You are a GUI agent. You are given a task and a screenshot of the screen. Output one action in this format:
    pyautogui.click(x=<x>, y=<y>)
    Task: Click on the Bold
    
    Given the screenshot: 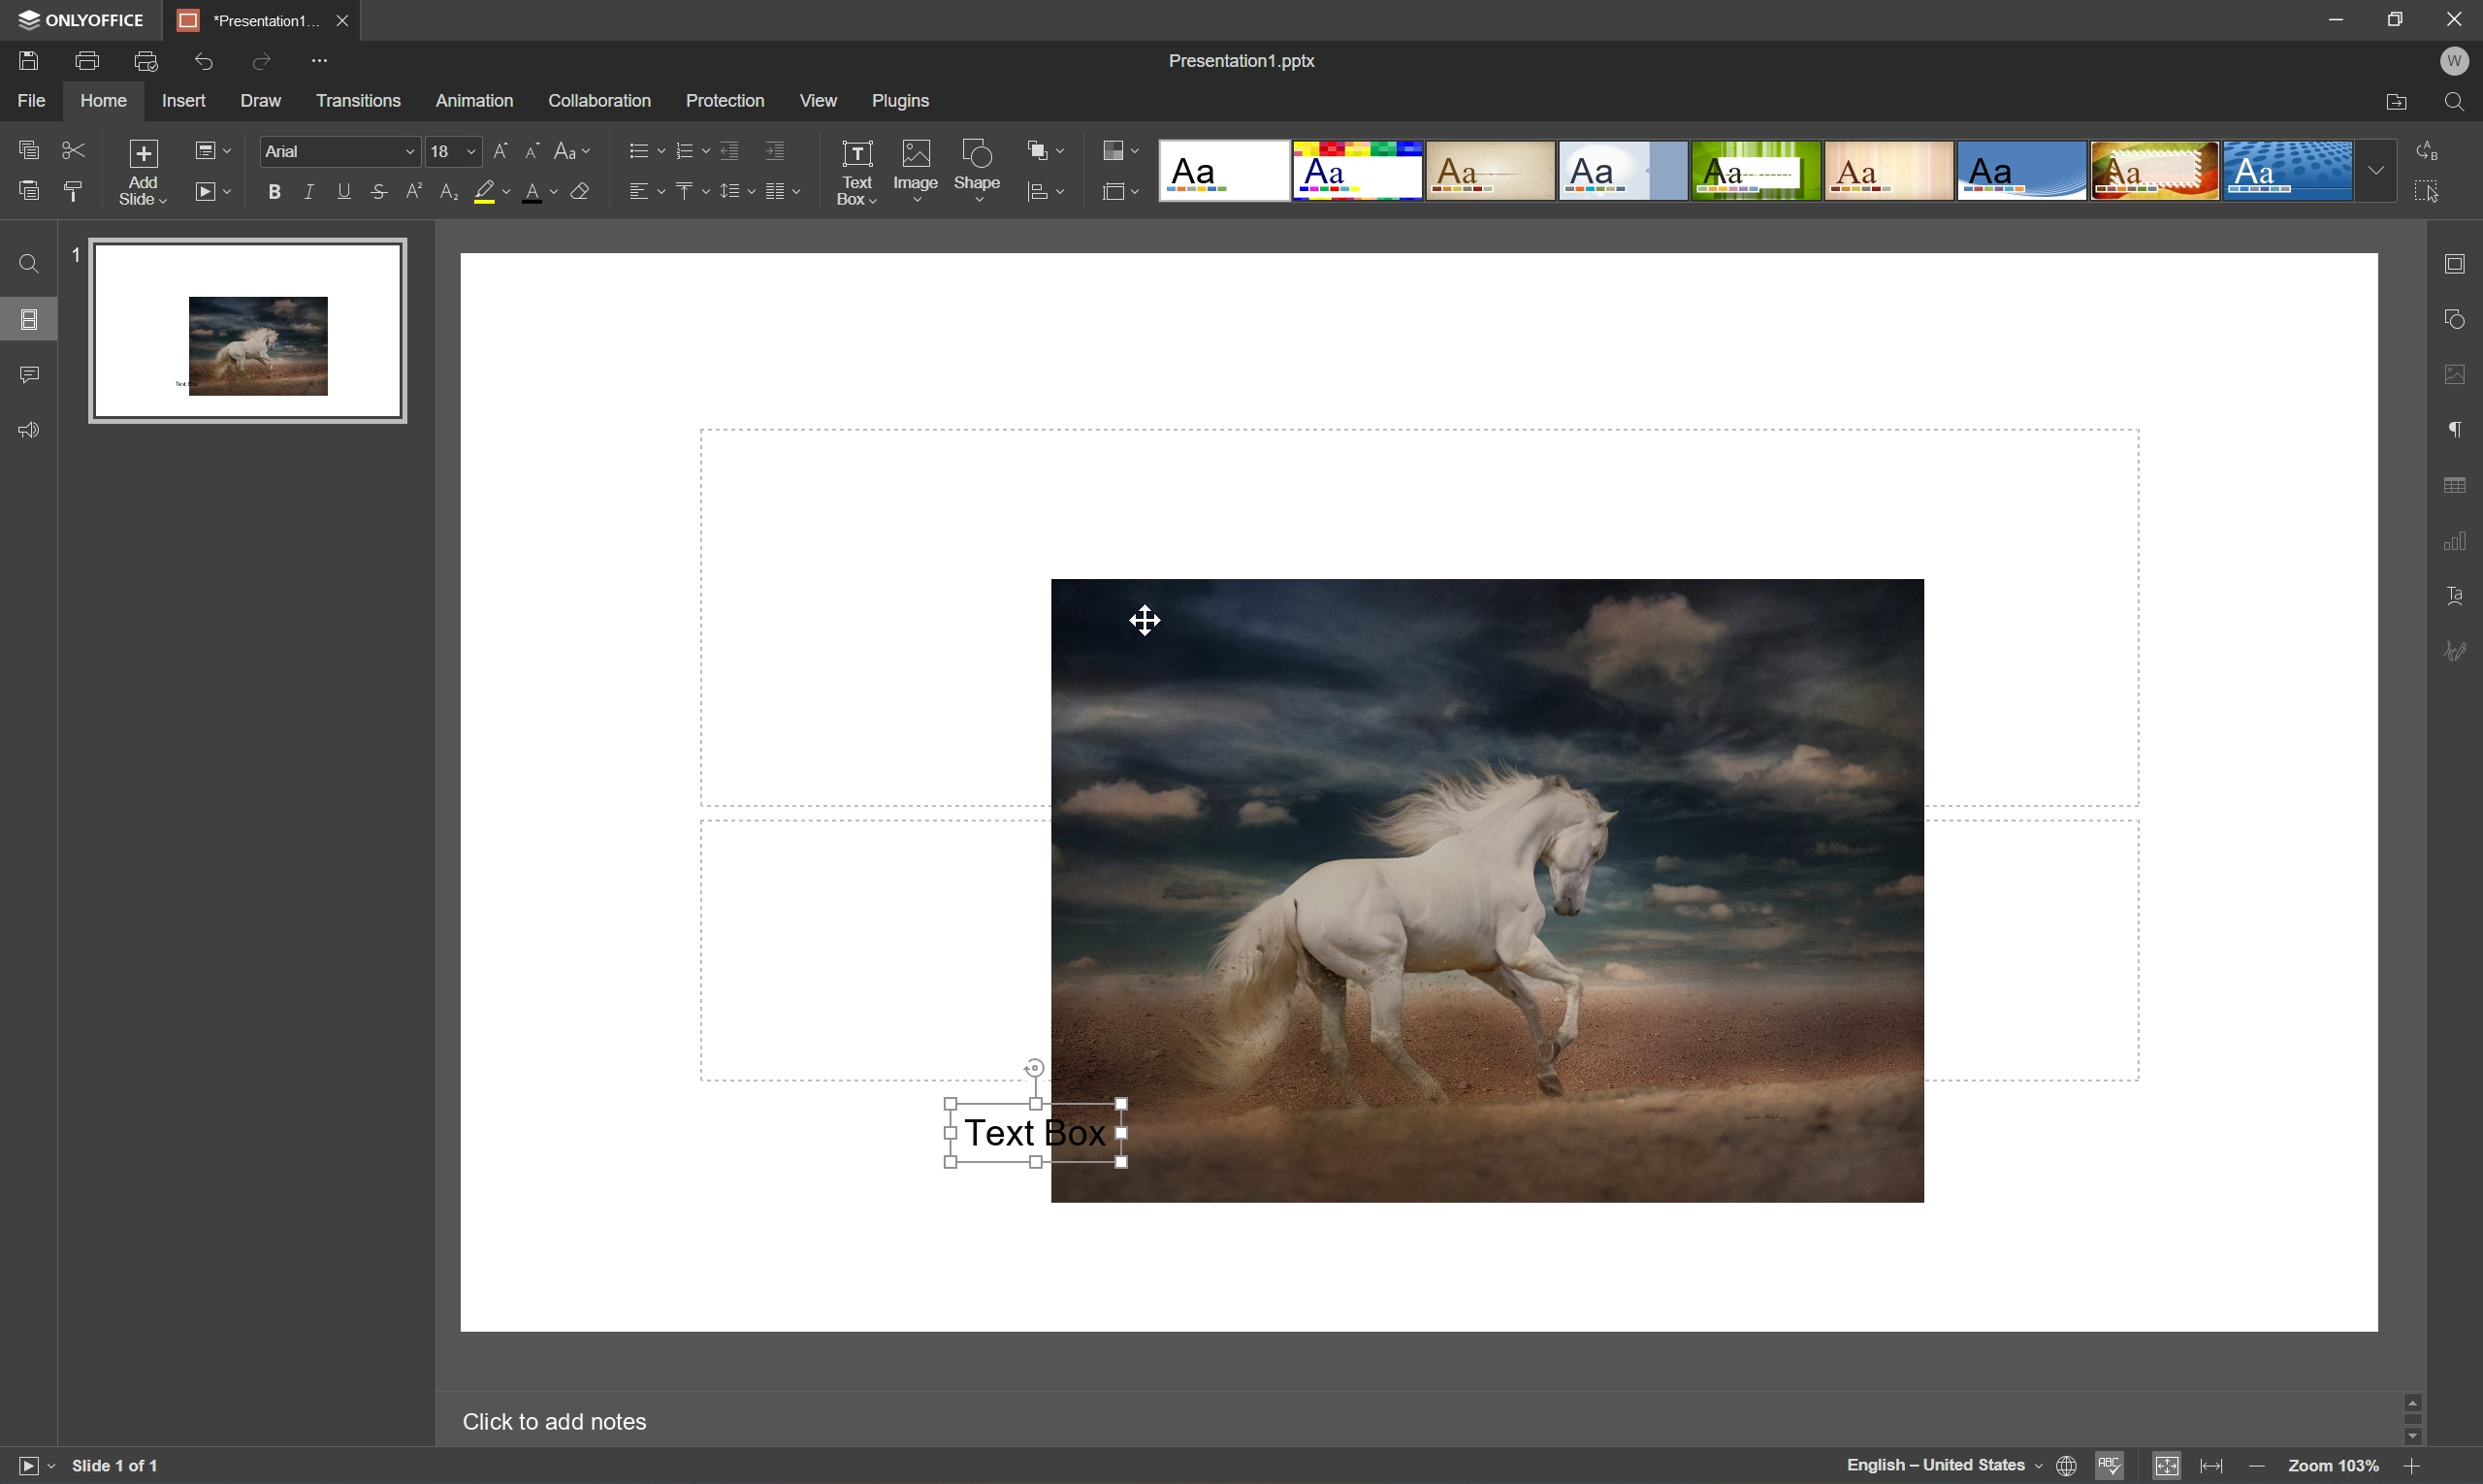 What is the action you would take?
    pyautogui.click(x=272, y=193)
    